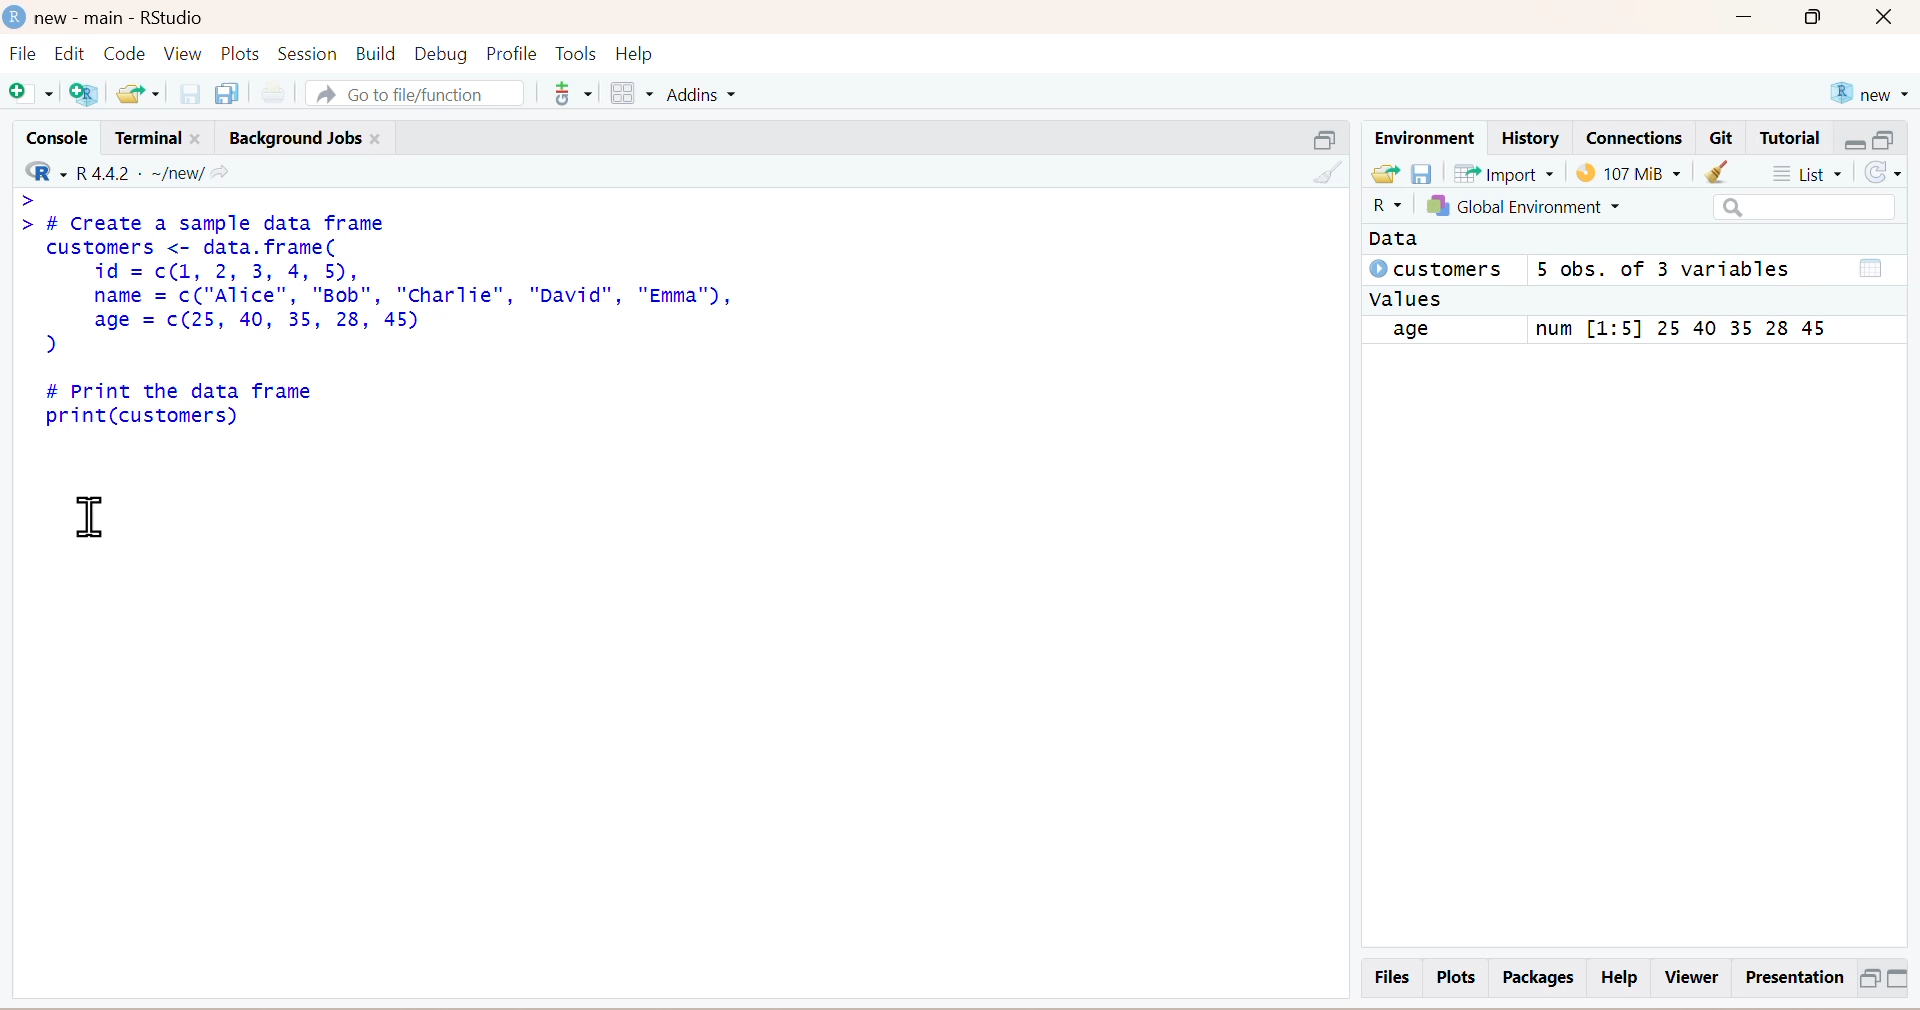 Image resolution: width=1920 pixels, height=1010 pixels. I want to click on Presentation, so click(1790, 978).